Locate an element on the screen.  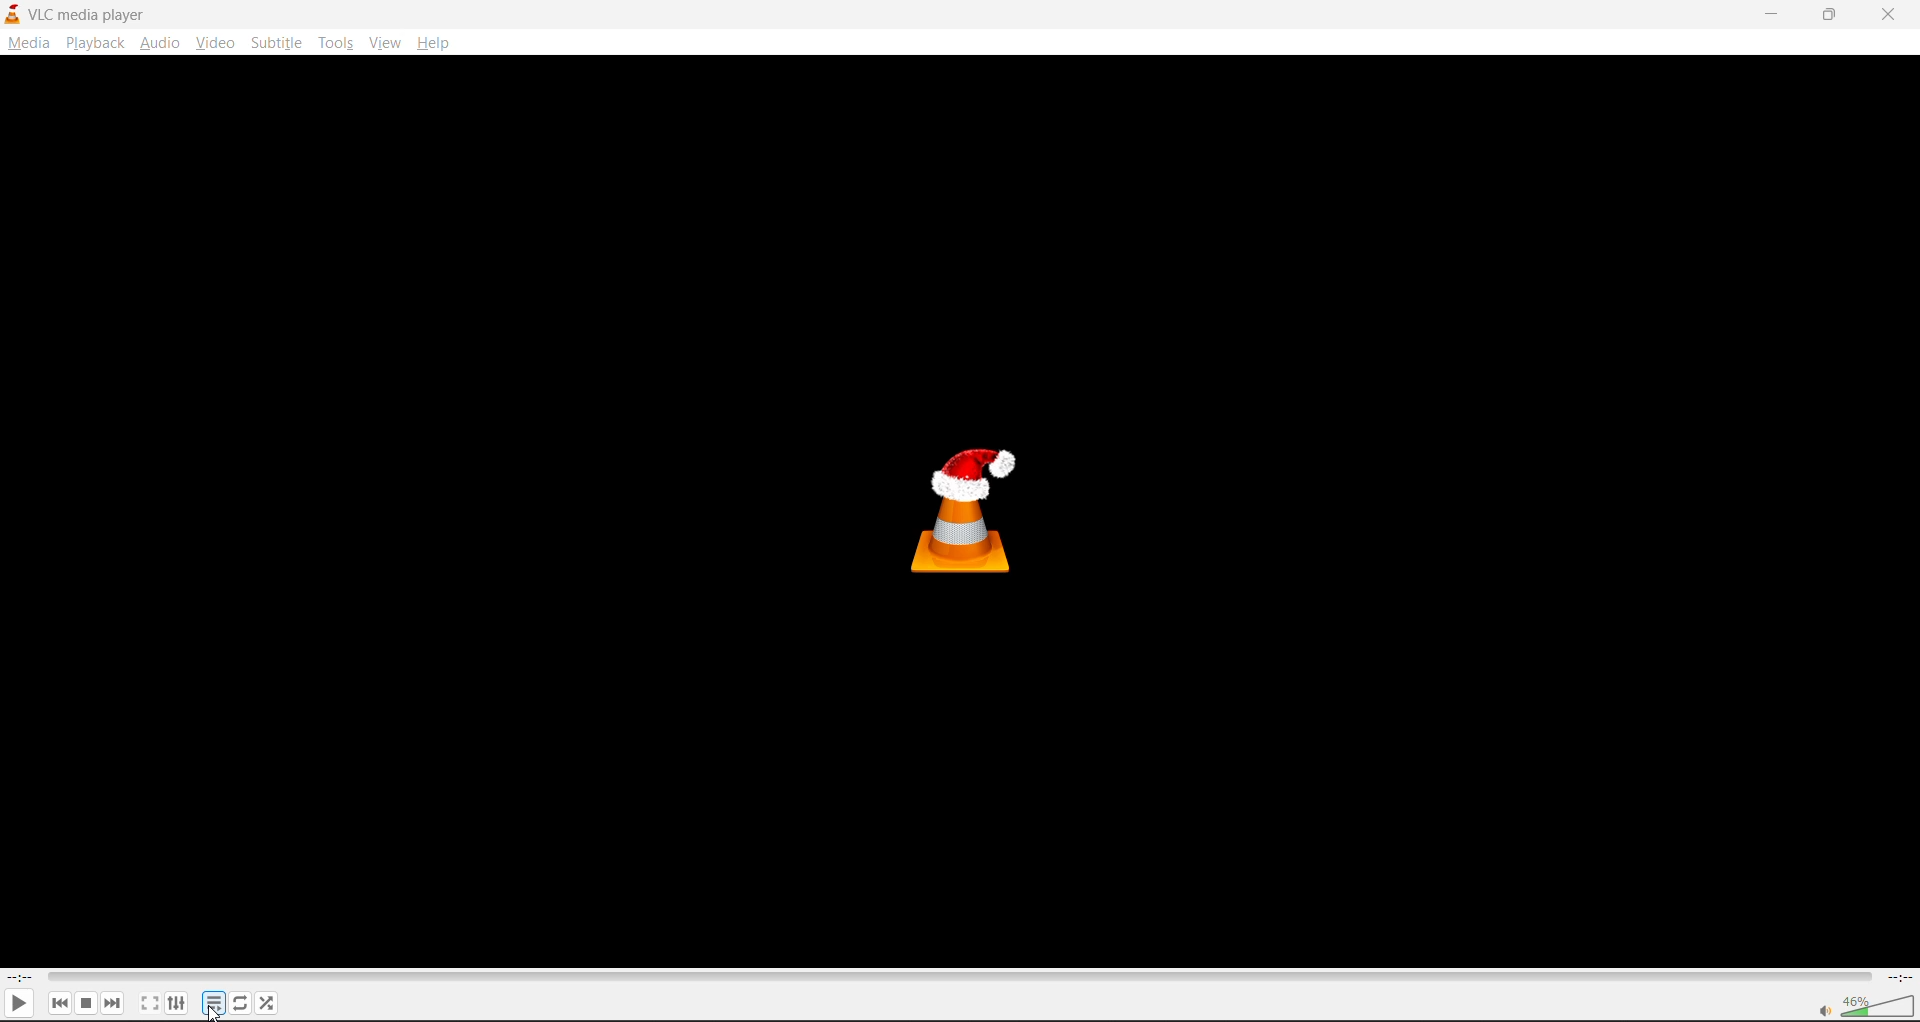
settings is located at coordinates (177, 1002).